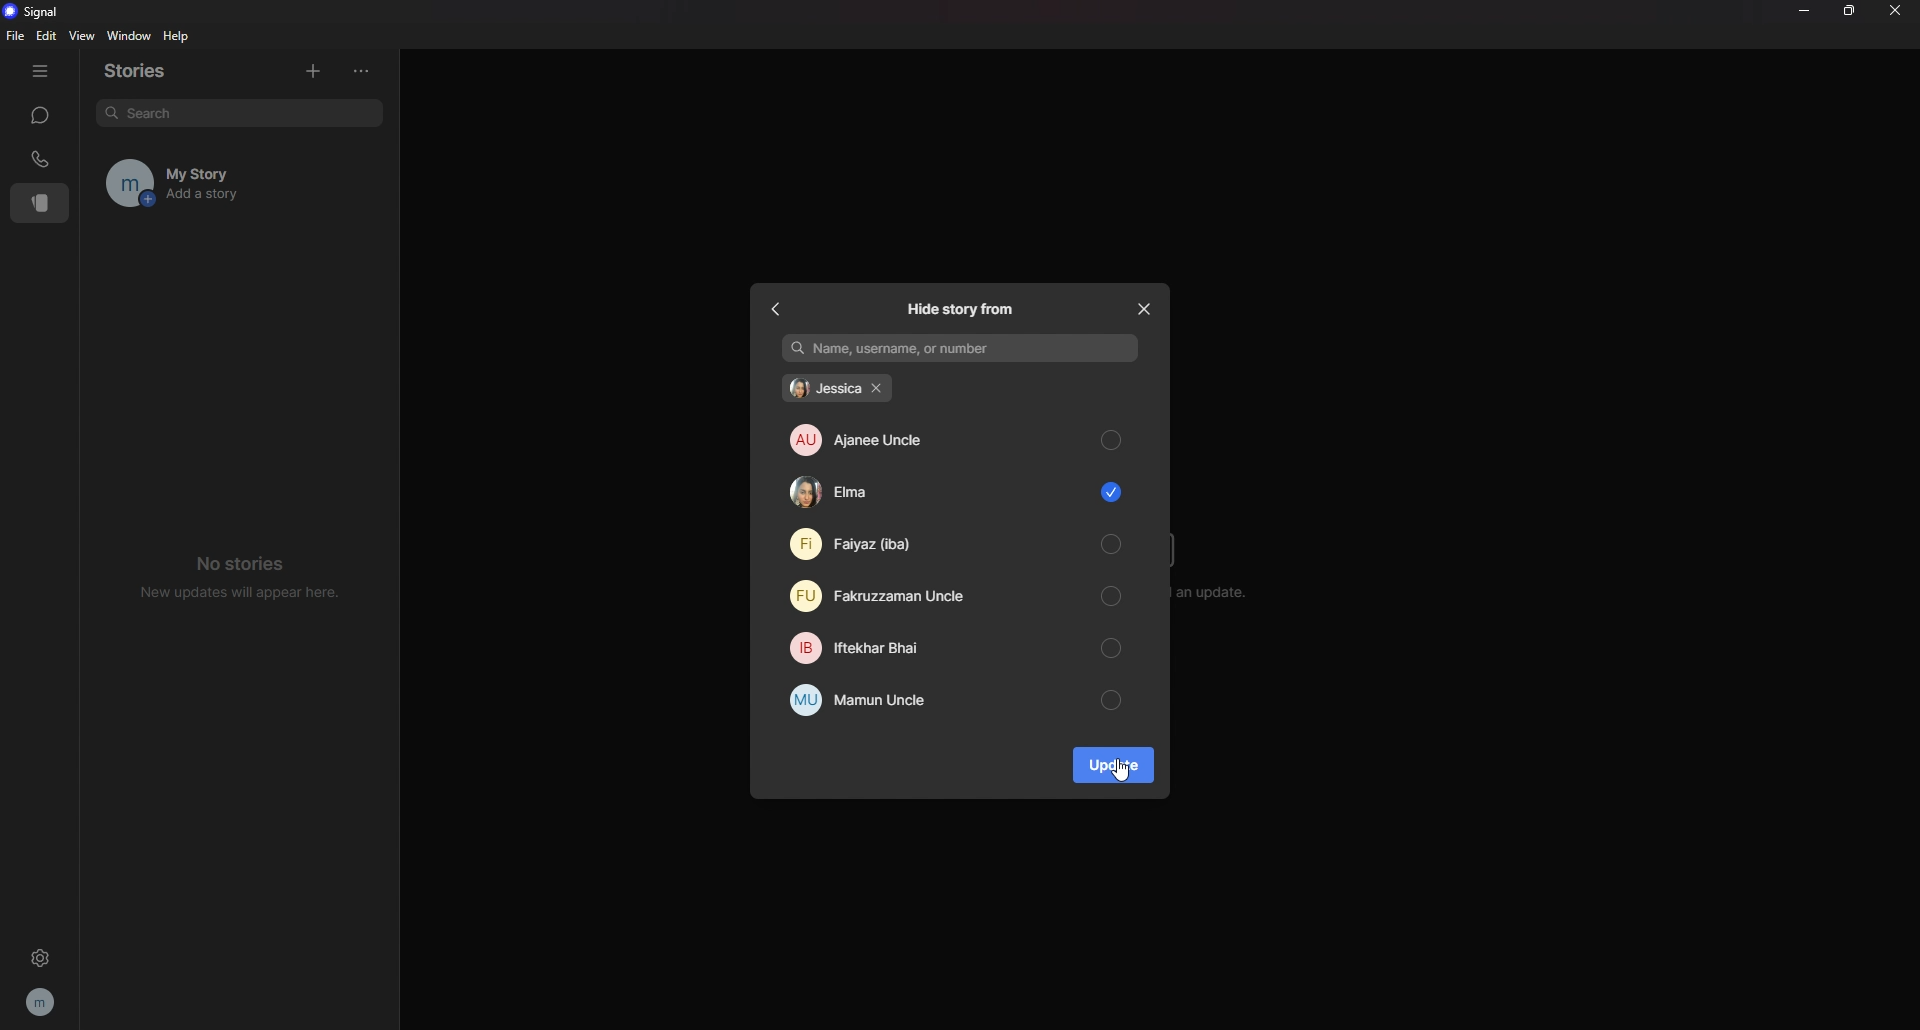  What do you see at coordinates (18, 35) in the screenshot?
I see `file` at bounding box center [18, 35].